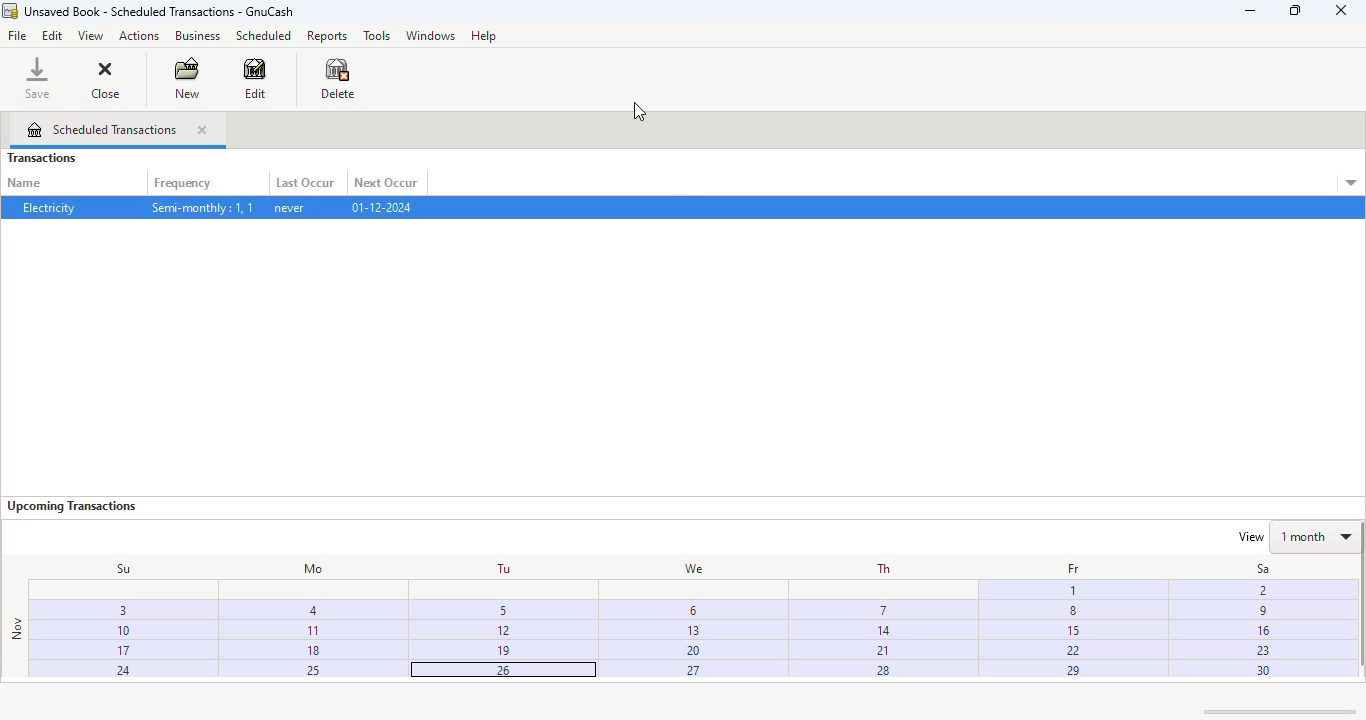  Describe the element at coordinates (879, 609) in the screenshot. I see `7` at that location.